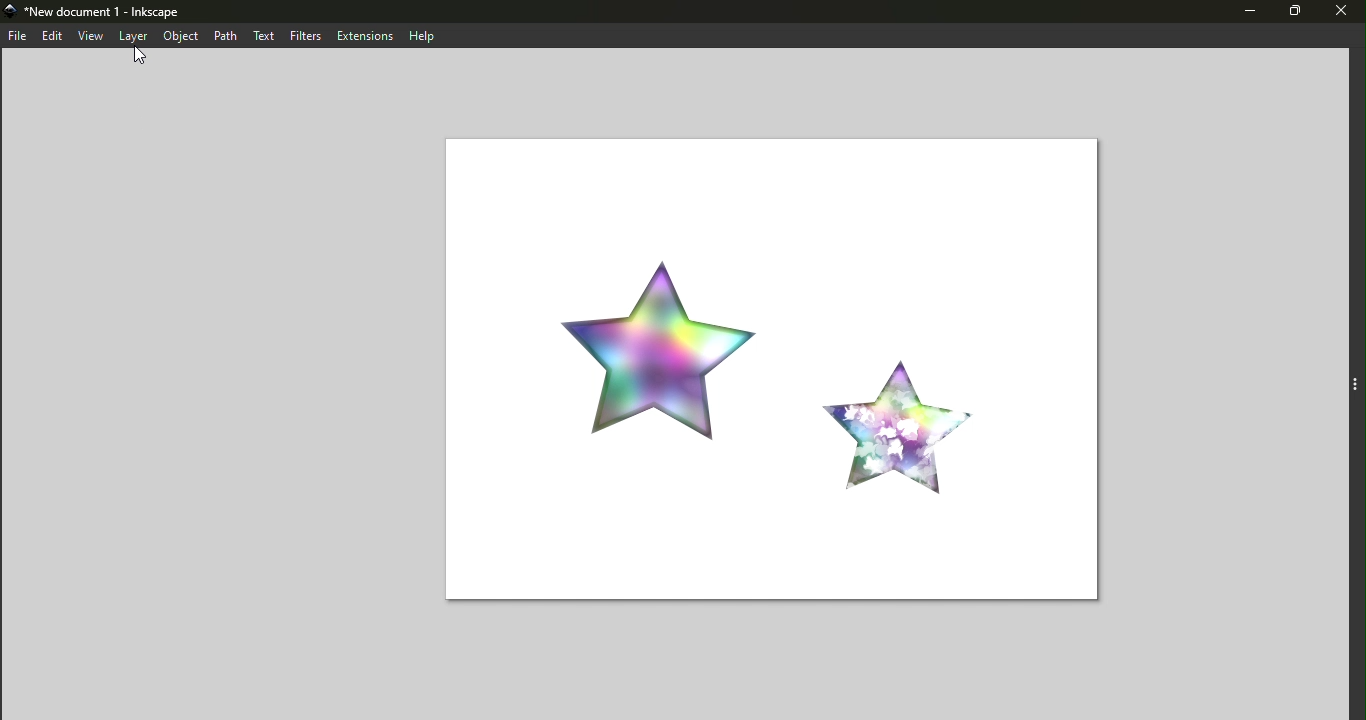 The height and width of the screenshot is (720, 1366). I want to click on maximize, so click(1301, 14).